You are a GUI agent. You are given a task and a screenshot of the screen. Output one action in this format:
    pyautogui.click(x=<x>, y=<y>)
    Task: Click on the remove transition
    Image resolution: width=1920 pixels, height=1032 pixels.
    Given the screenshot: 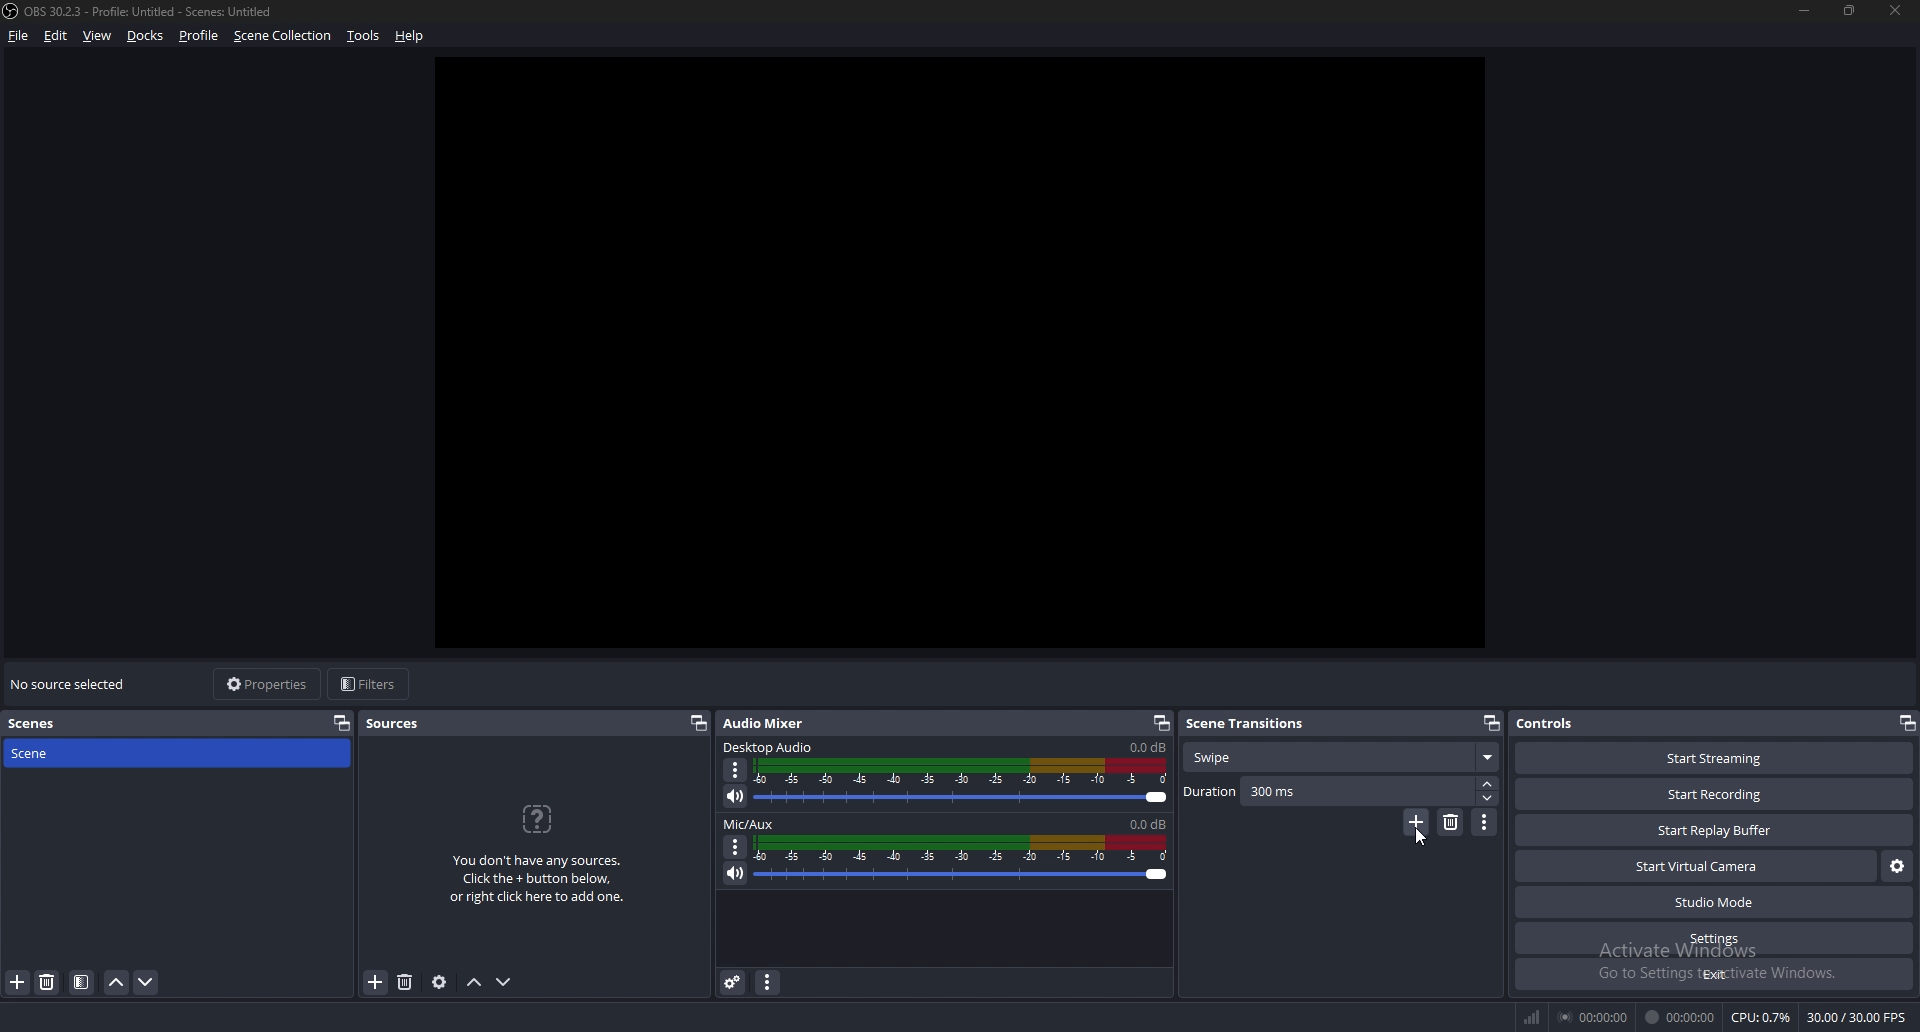 What is the action you would take?
    pyautogui.click(x=1452, y=822)
    